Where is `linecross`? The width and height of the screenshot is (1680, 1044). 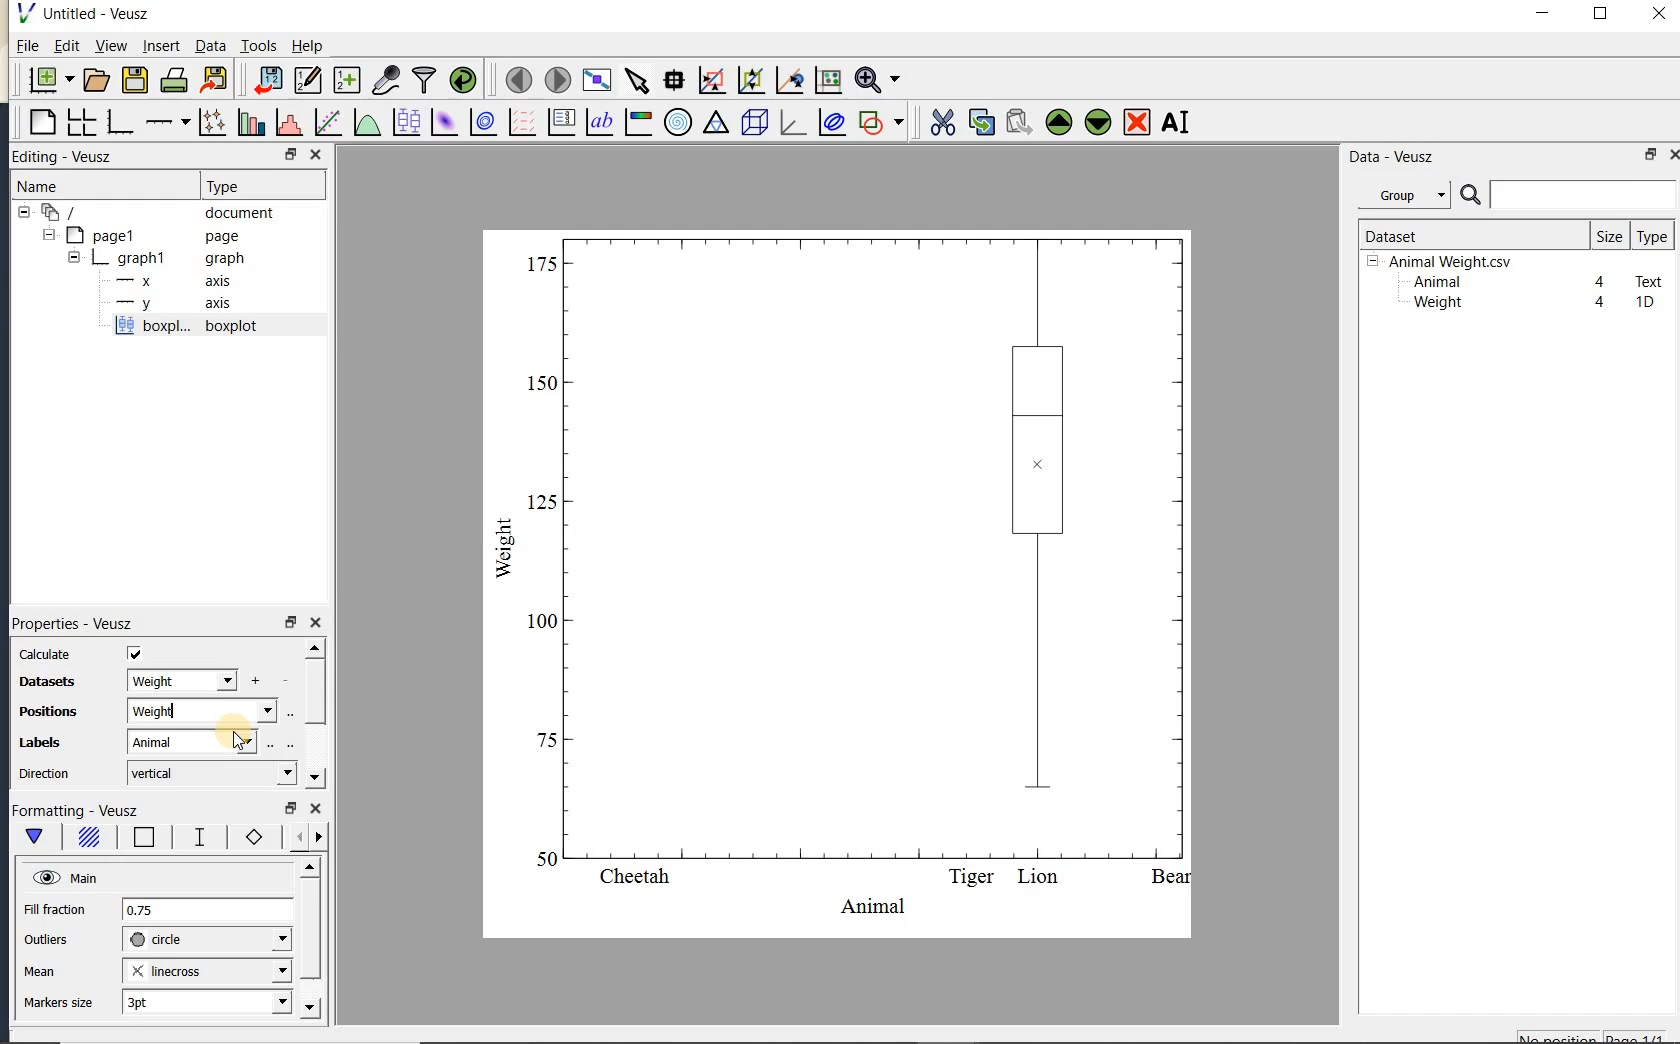
linecross is located at coordinates (205, 970).